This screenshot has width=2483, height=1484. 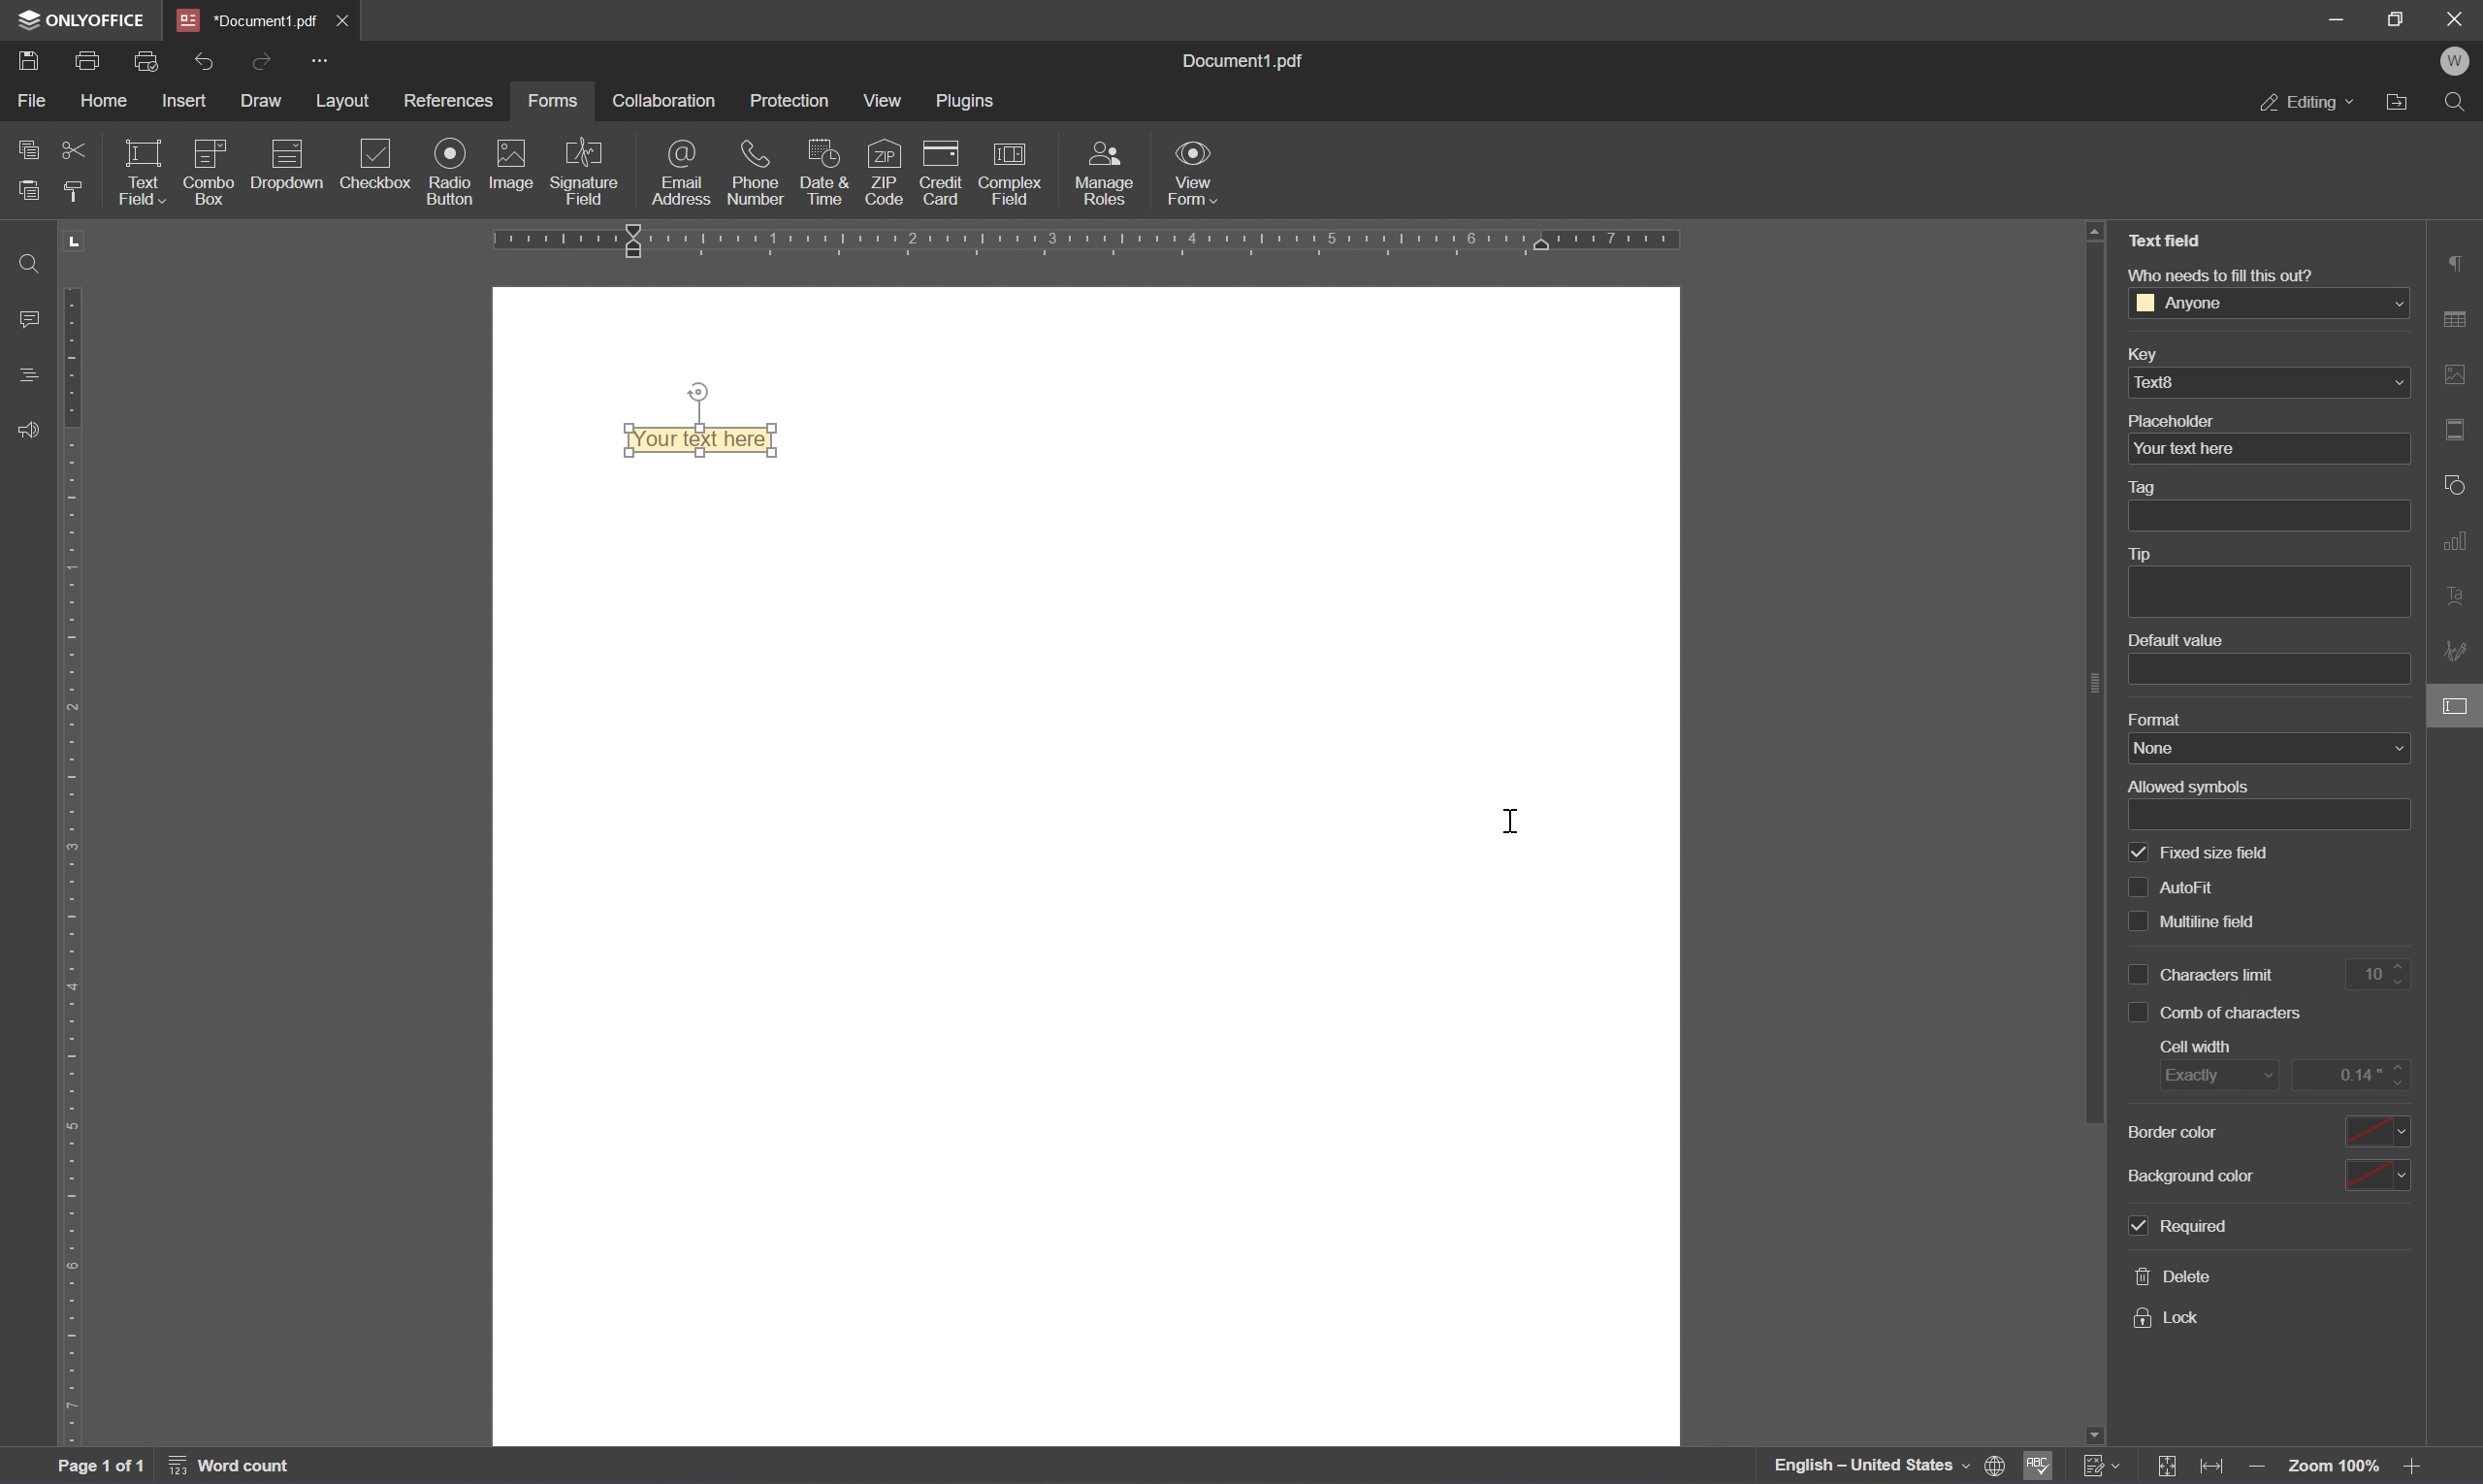 What do you see at coordinates (35, 262) in the screenshot?
I see `find` at bounding box center [35, 262].